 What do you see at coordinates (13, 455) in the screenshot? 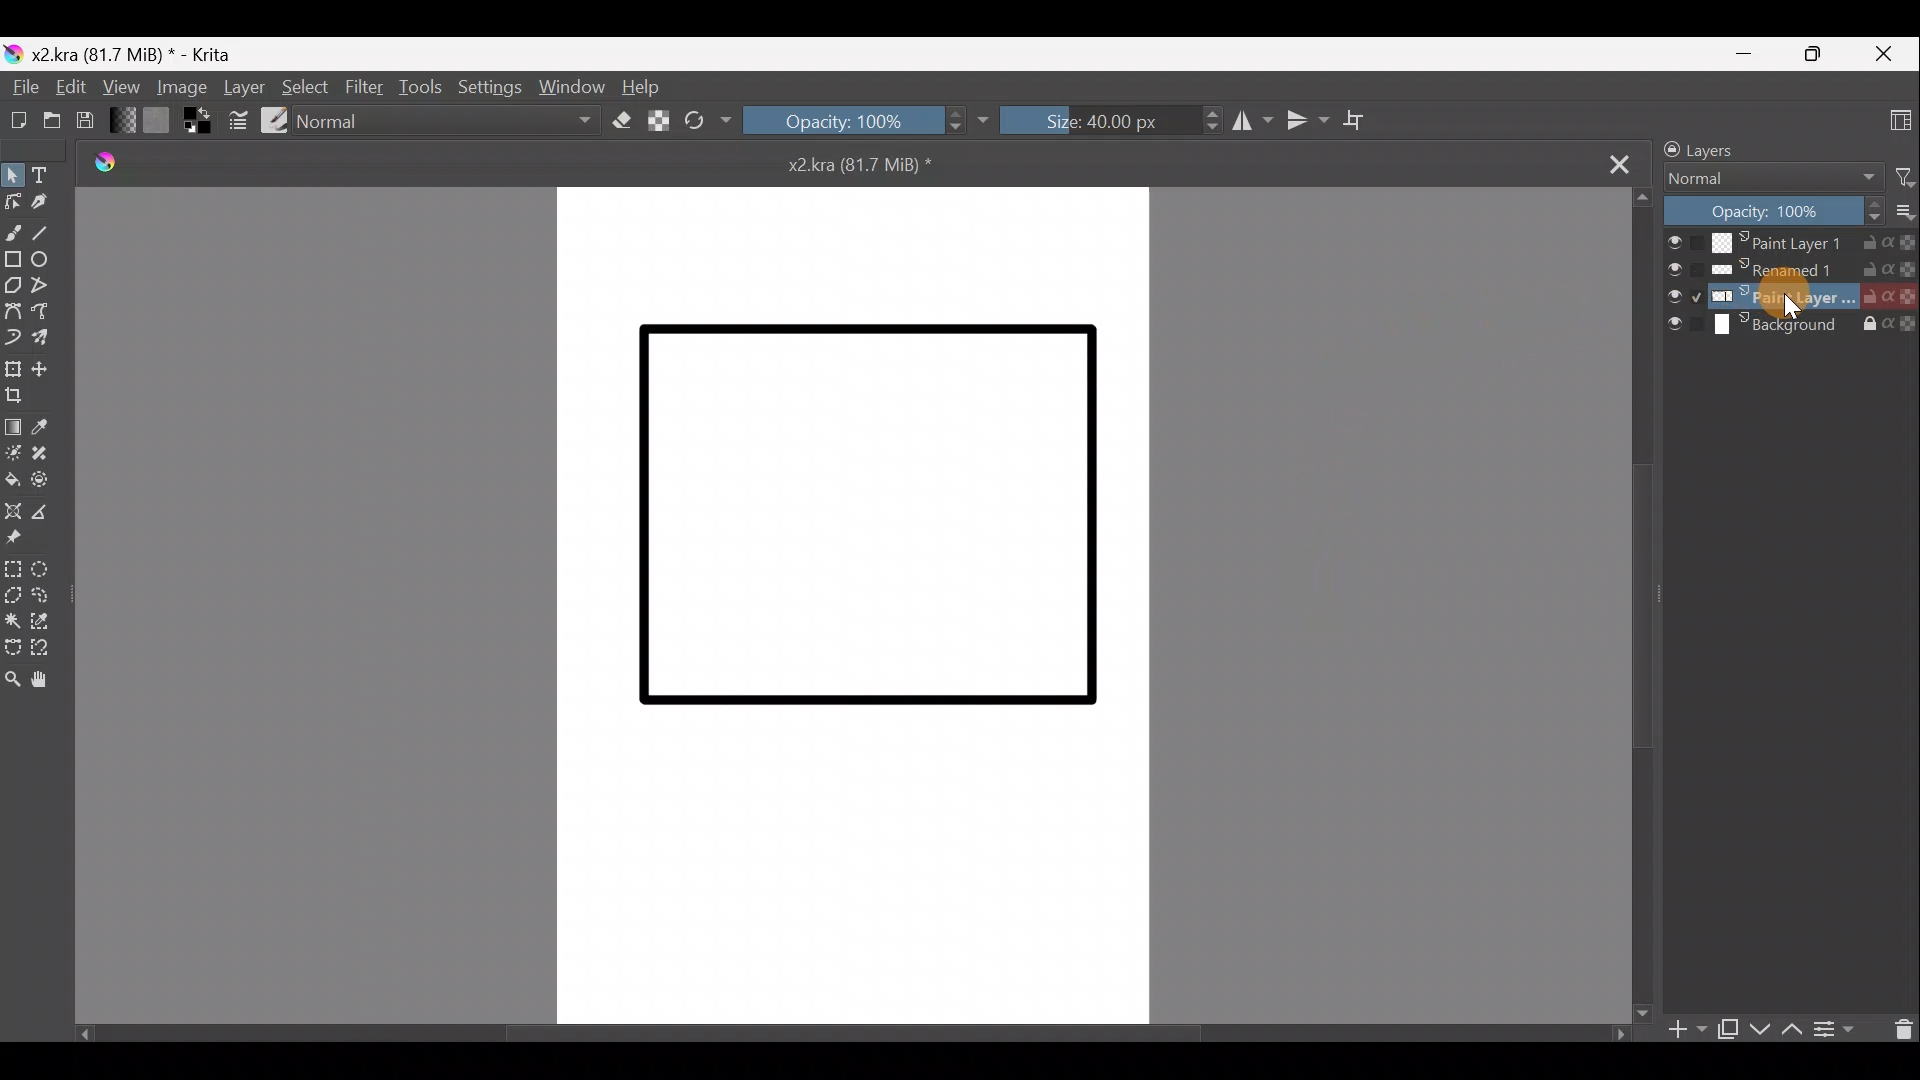
I see `Colourise mask tool` at bounding box center [13, 455].